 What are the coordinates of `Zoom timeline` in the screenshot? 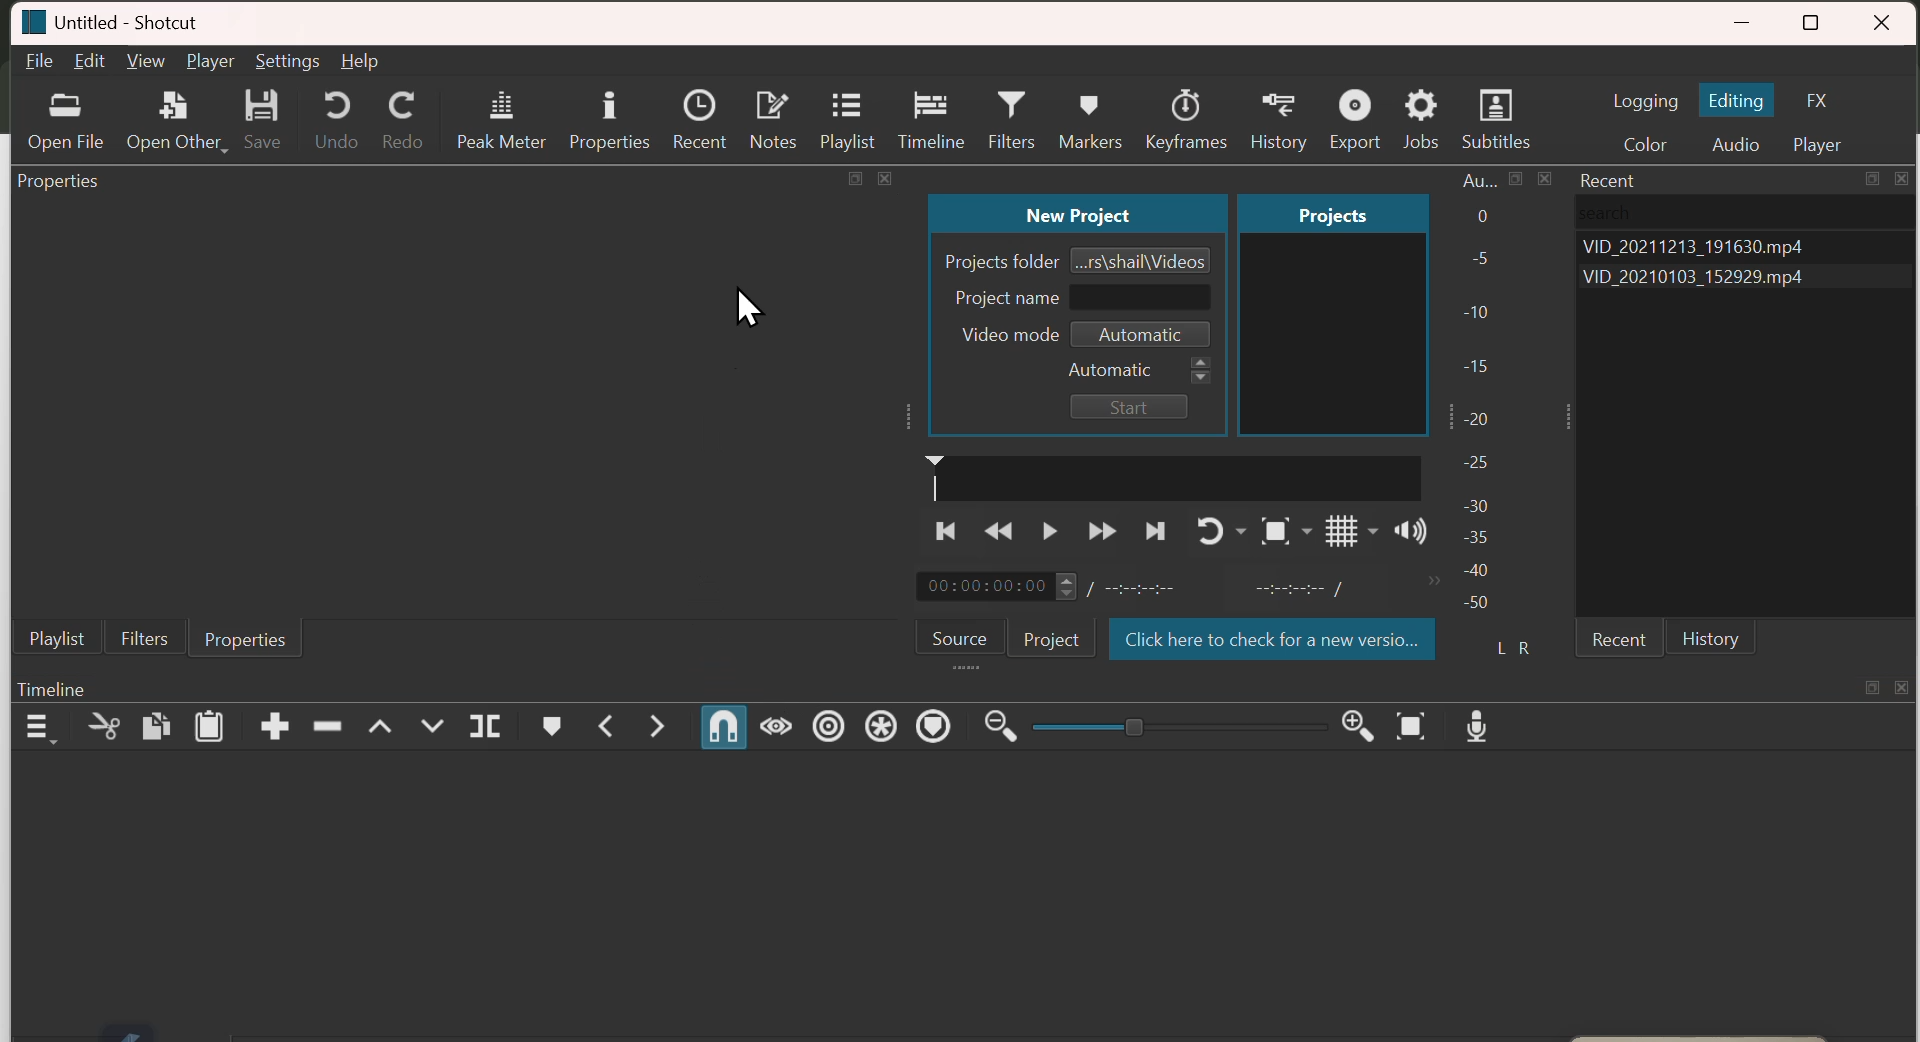 It's located at (1412, 726).